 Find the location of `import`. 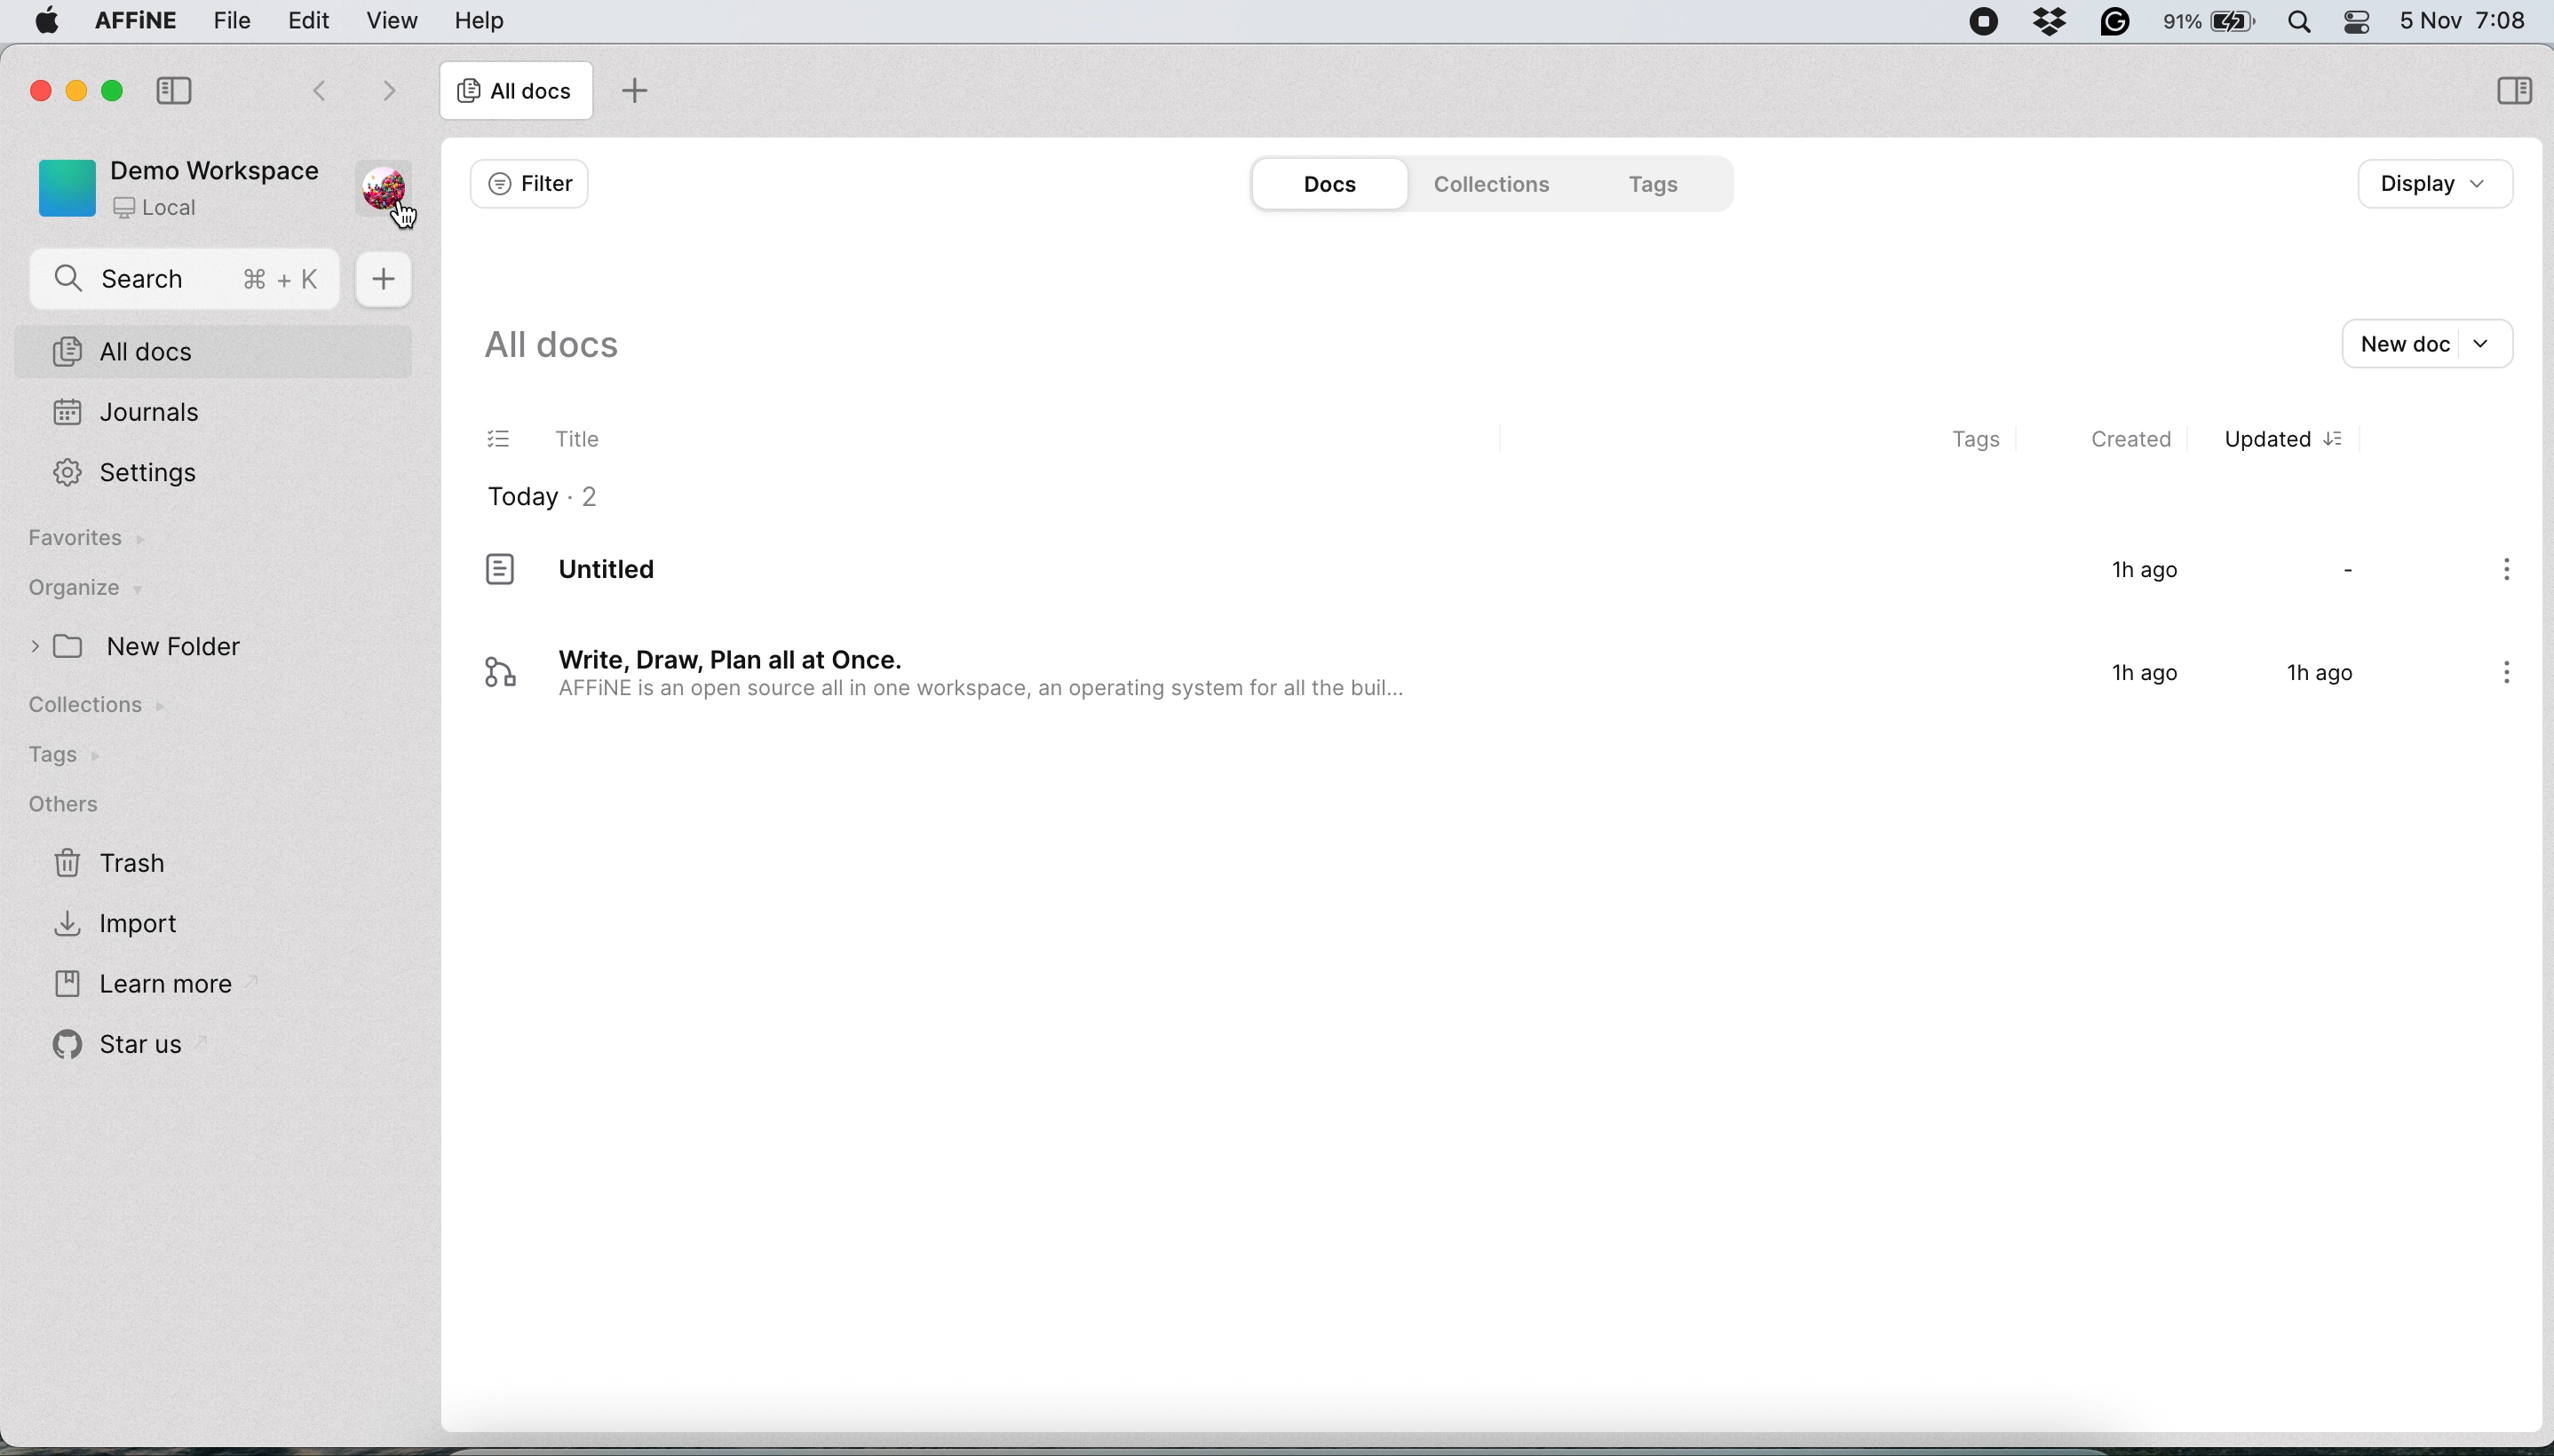

import is located at coordinates (133, 926).